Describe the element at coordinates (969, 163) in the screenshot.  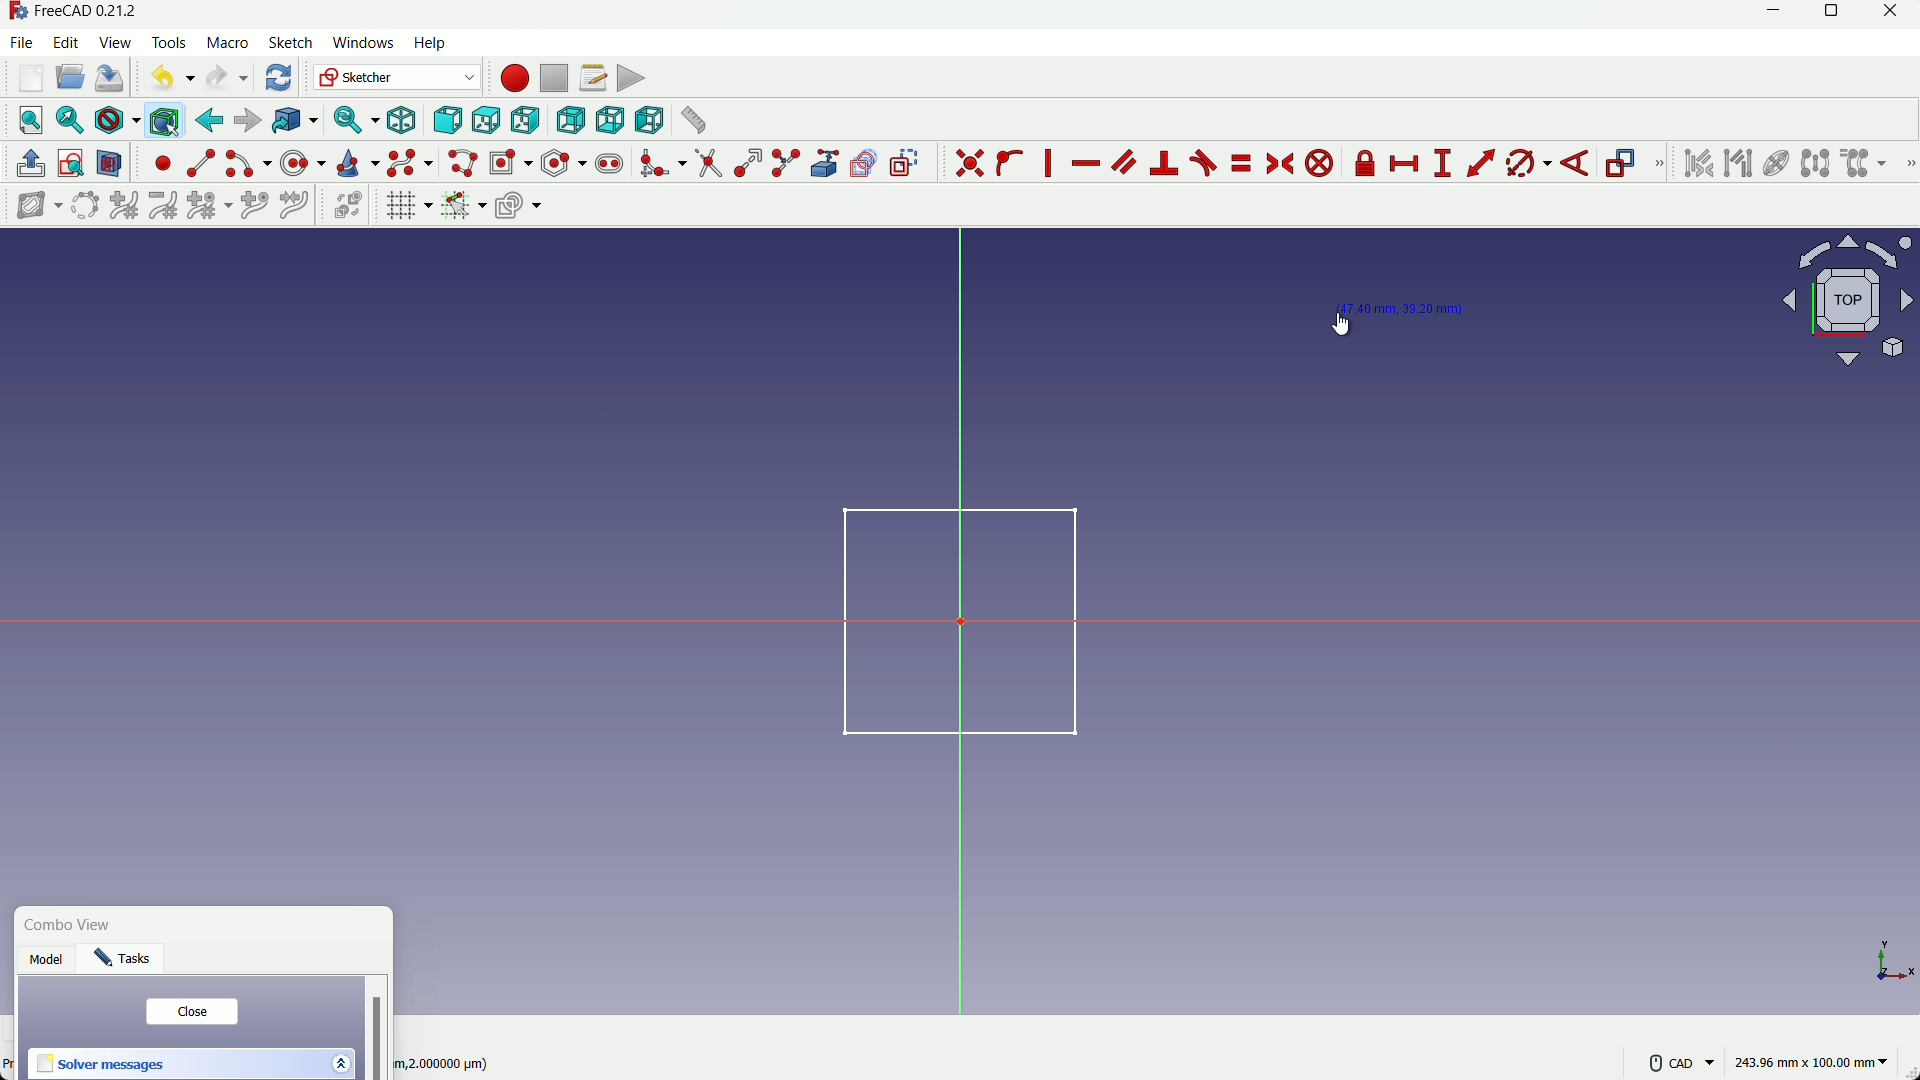
I see `constraint coincident` at that location.